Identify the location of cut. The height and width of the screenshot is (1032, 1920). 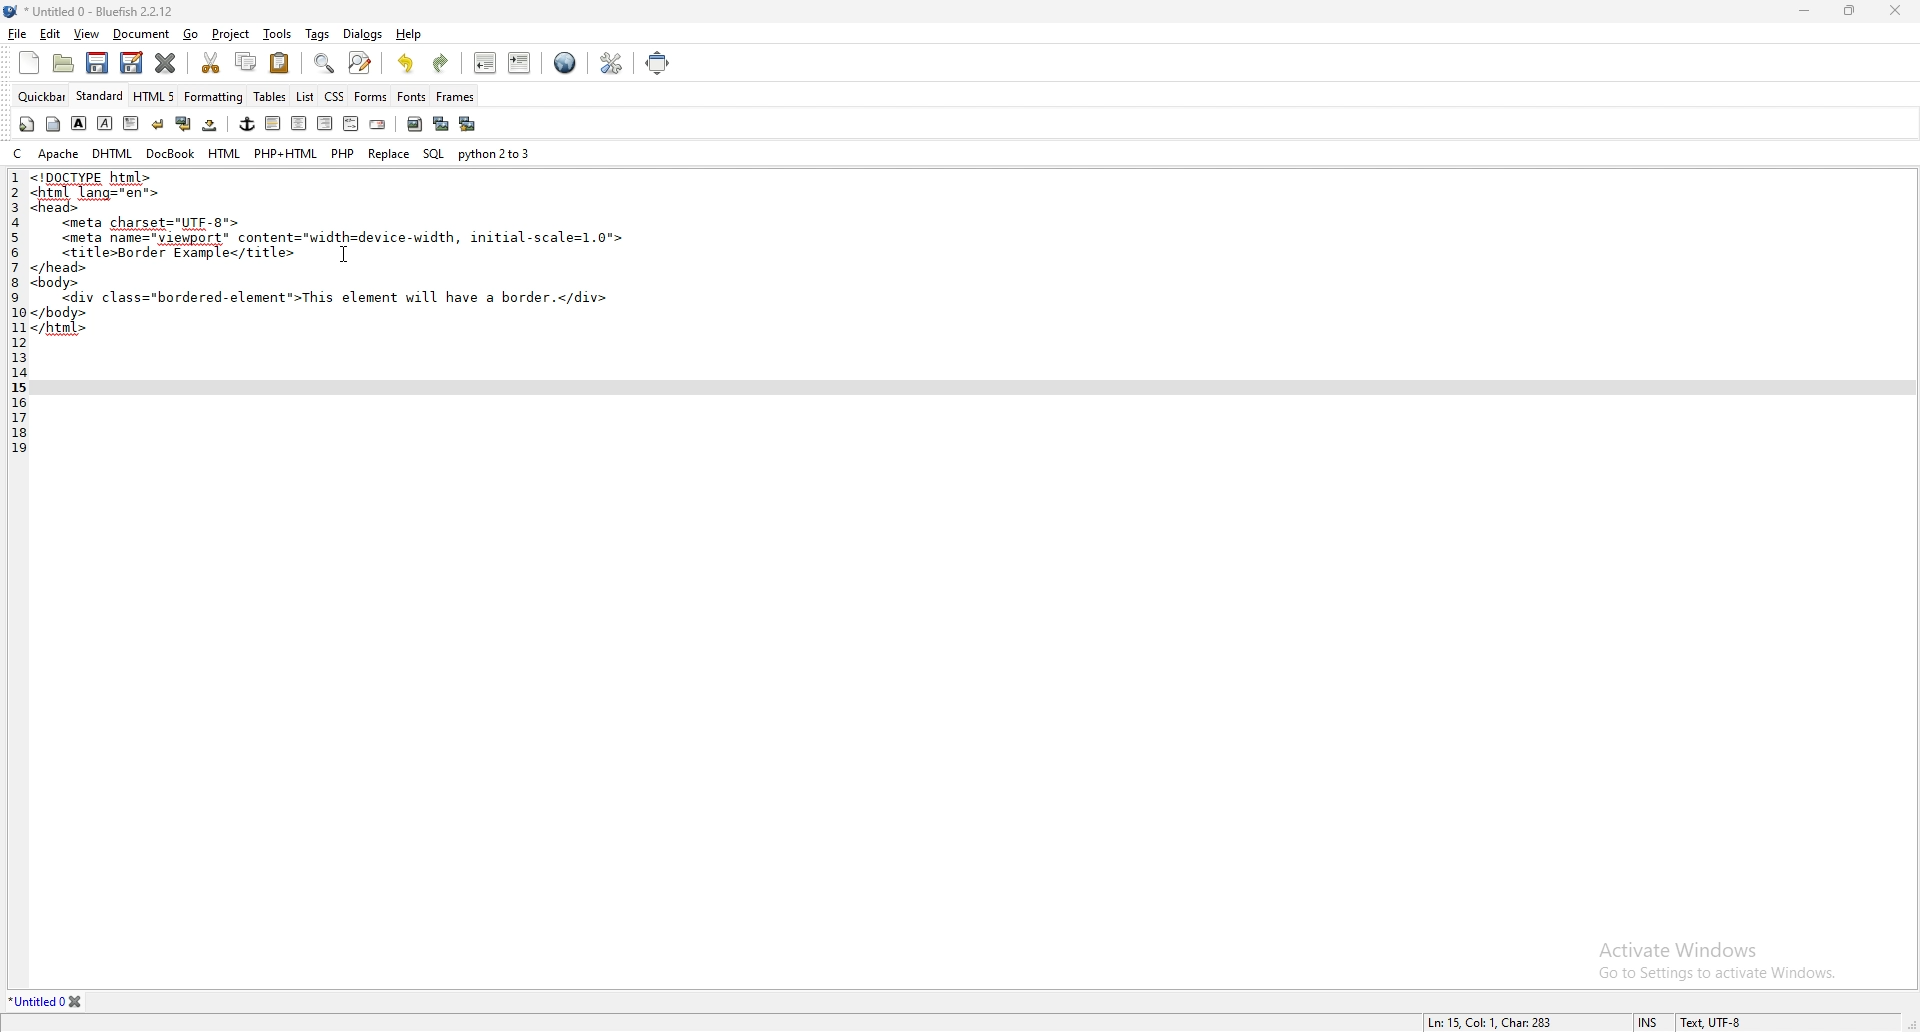
(210, 61).